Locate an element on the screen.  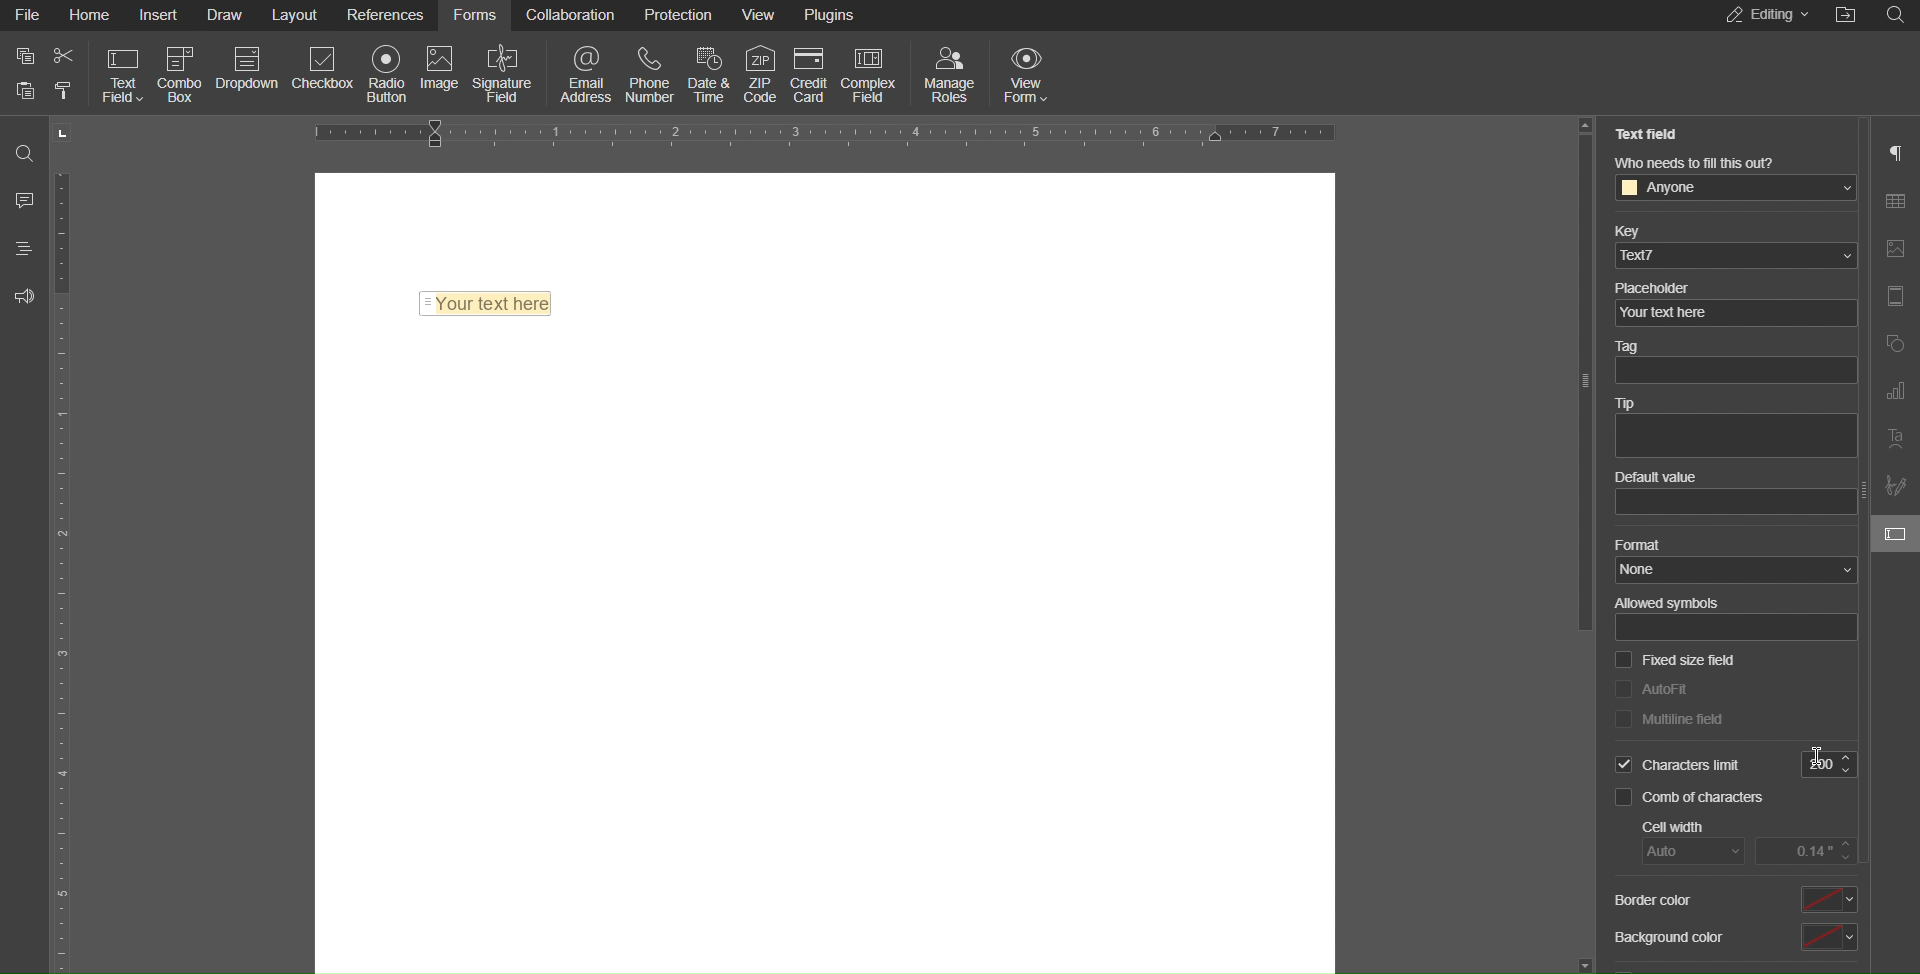
ZIP Code is located at coordinates (761, 70).